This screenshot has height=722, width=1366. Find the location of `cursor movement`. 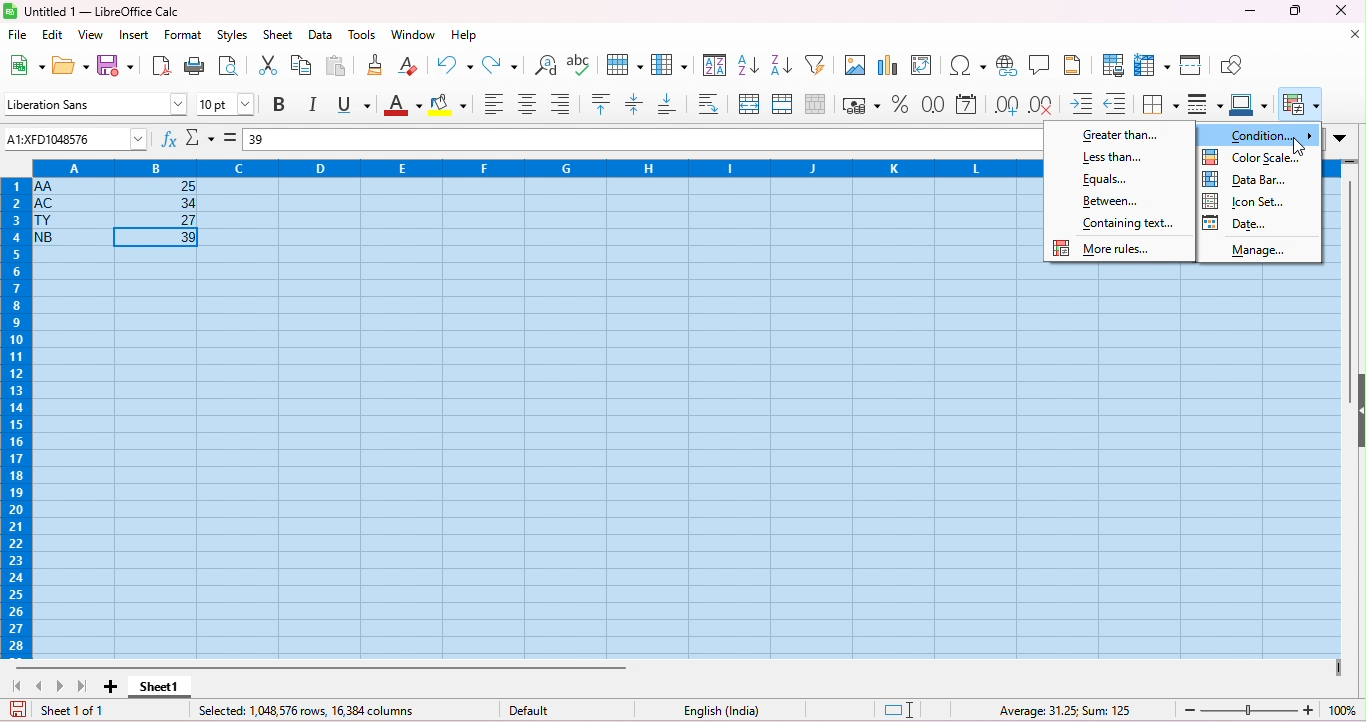

cursor movement is located at coordinates (1300, 148).